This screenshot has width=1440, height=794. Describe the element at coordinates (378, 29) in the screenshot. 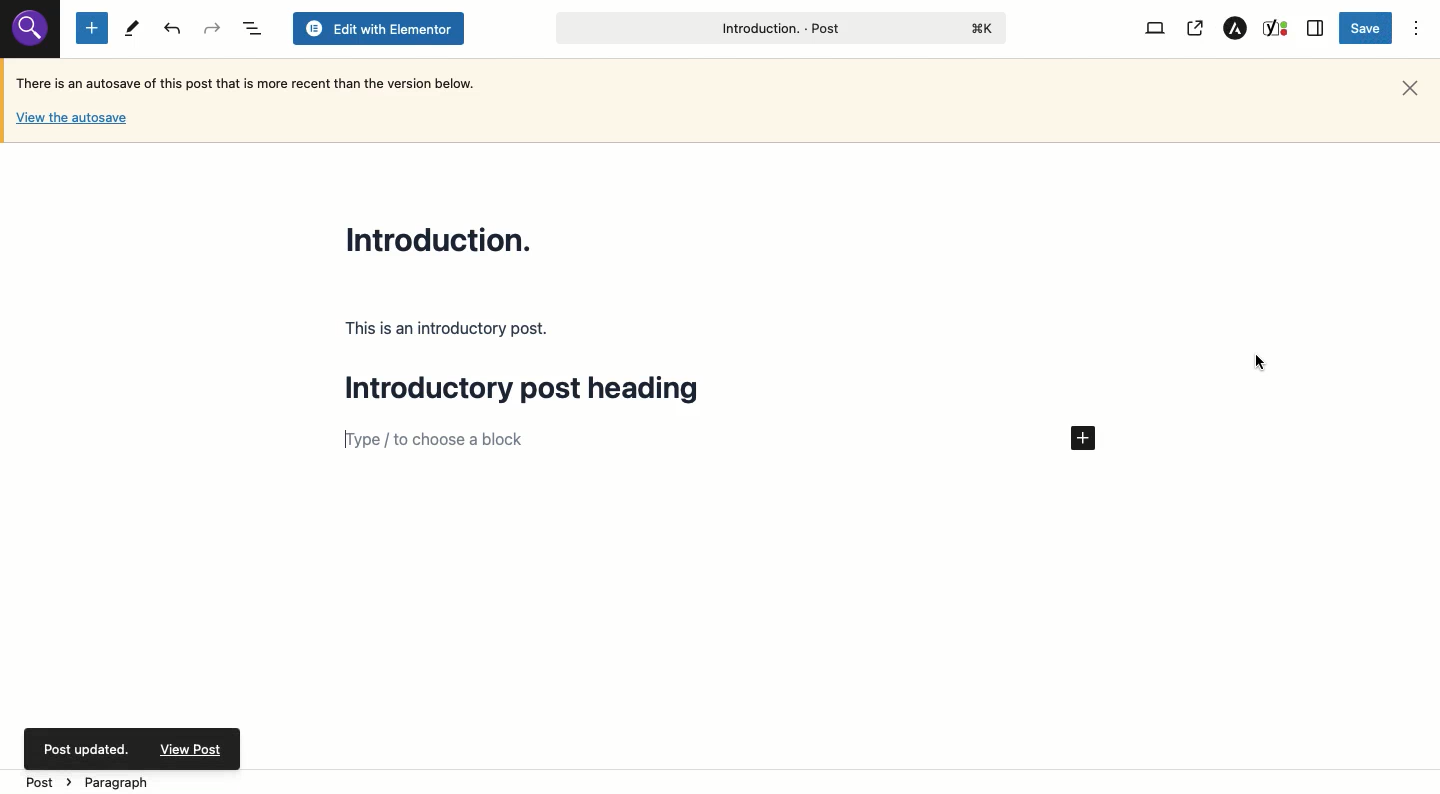

I see `Edit with elementor` at that location.